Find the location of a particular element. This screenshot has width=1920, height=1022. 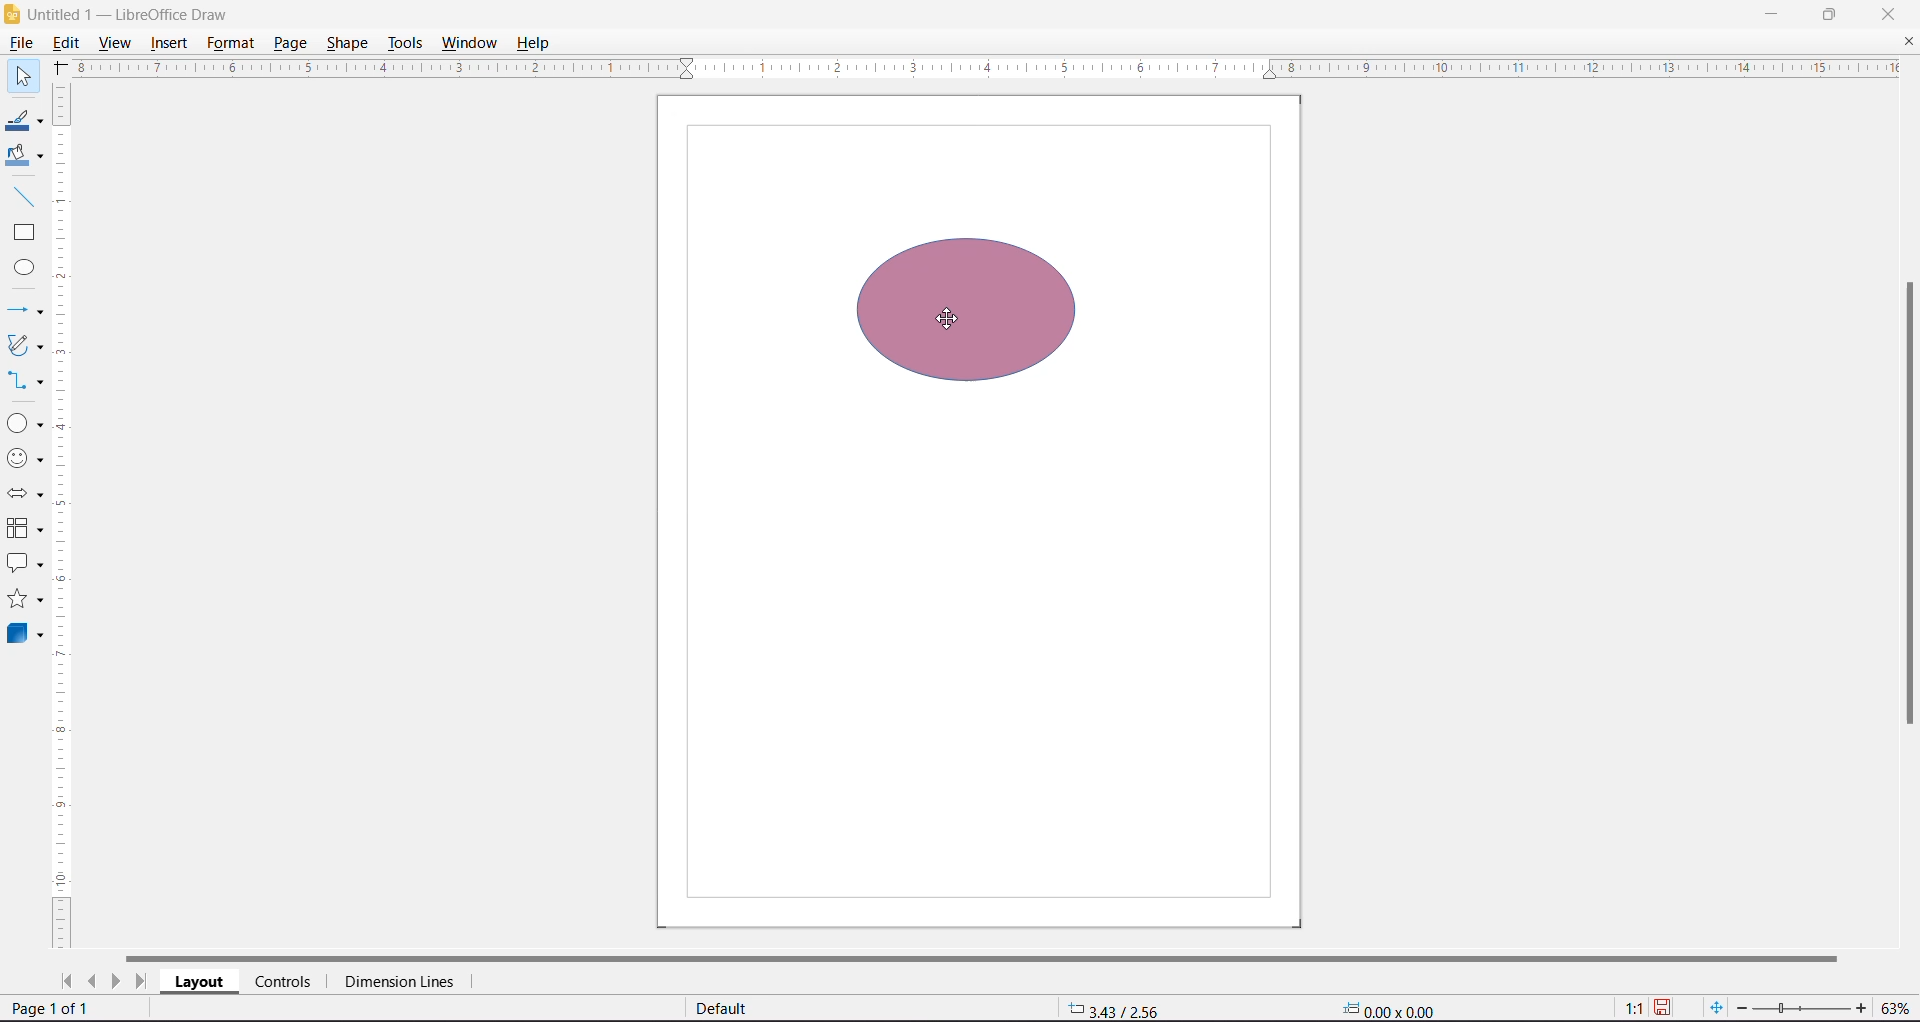

Layout is located at coordinates (199, 982).